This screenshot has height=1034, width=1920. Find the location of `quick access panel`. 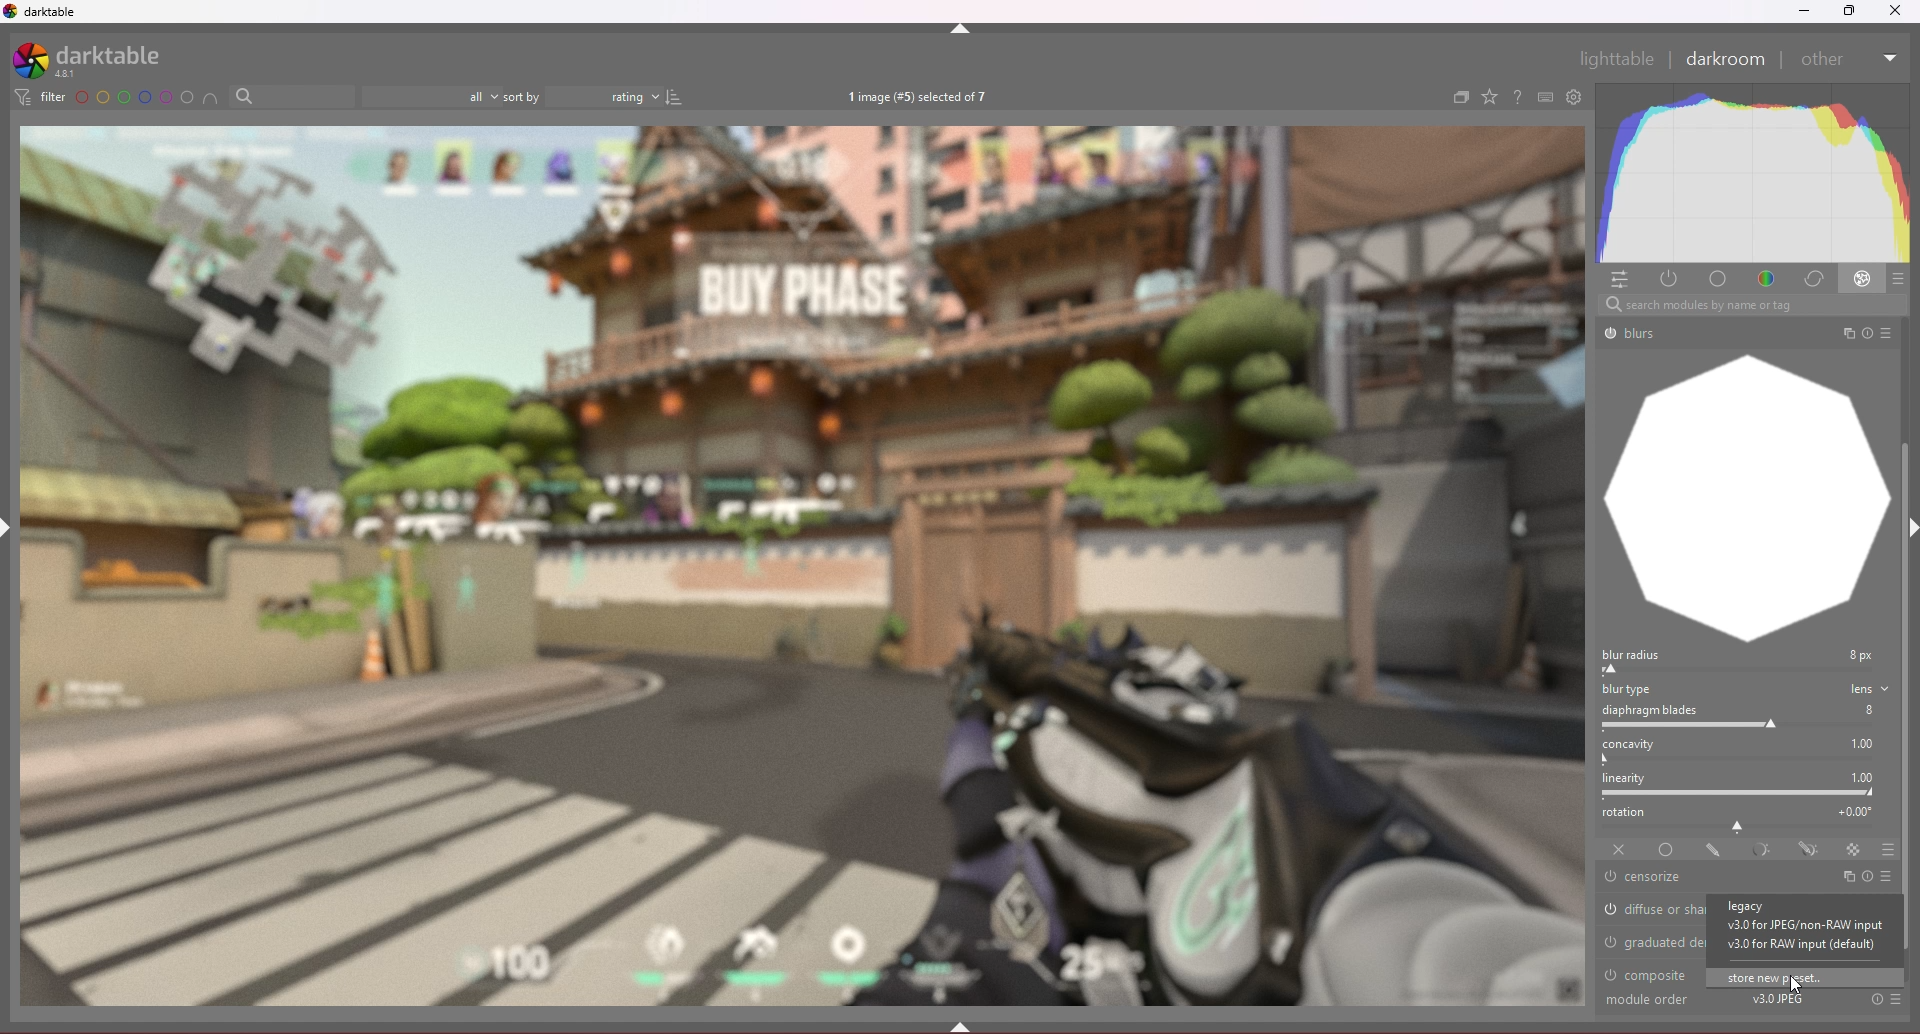

quick access panel is located at coordinates (1618, 280).